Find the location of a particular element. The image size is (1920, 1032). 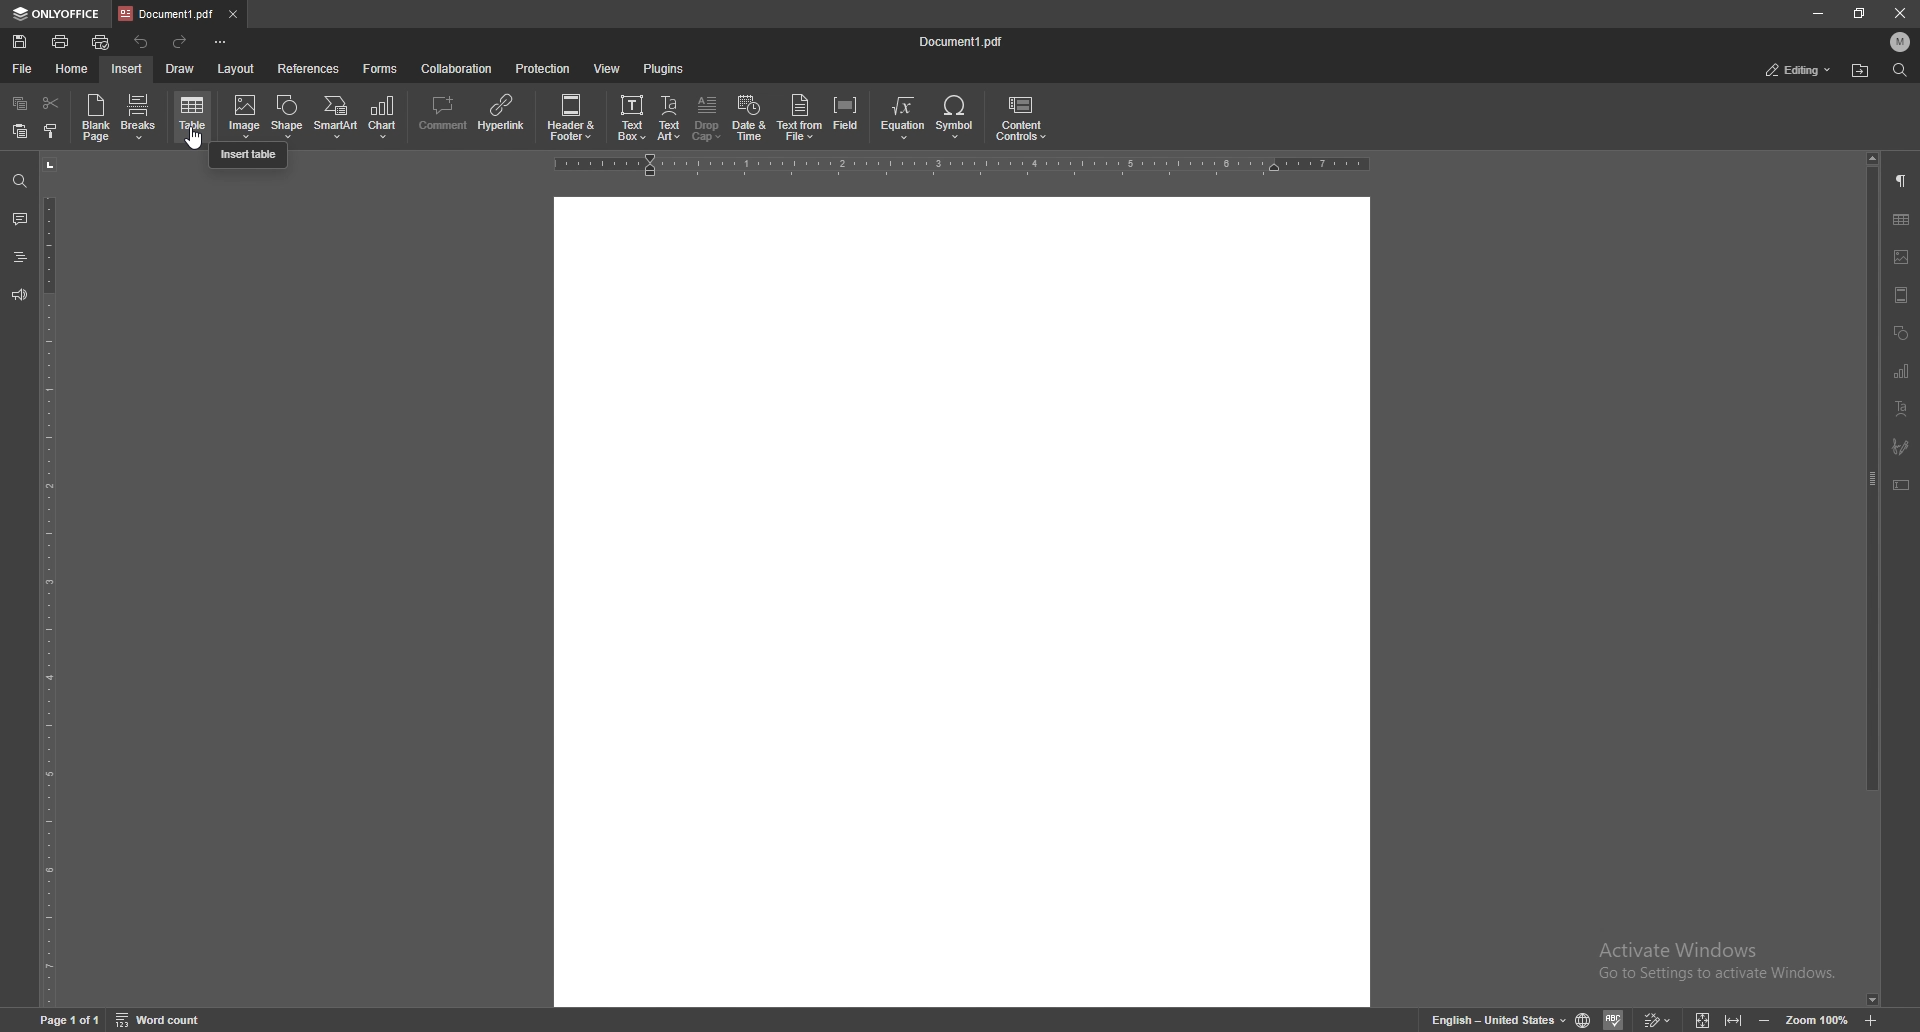

copy style is located at coordinates (52, 133).